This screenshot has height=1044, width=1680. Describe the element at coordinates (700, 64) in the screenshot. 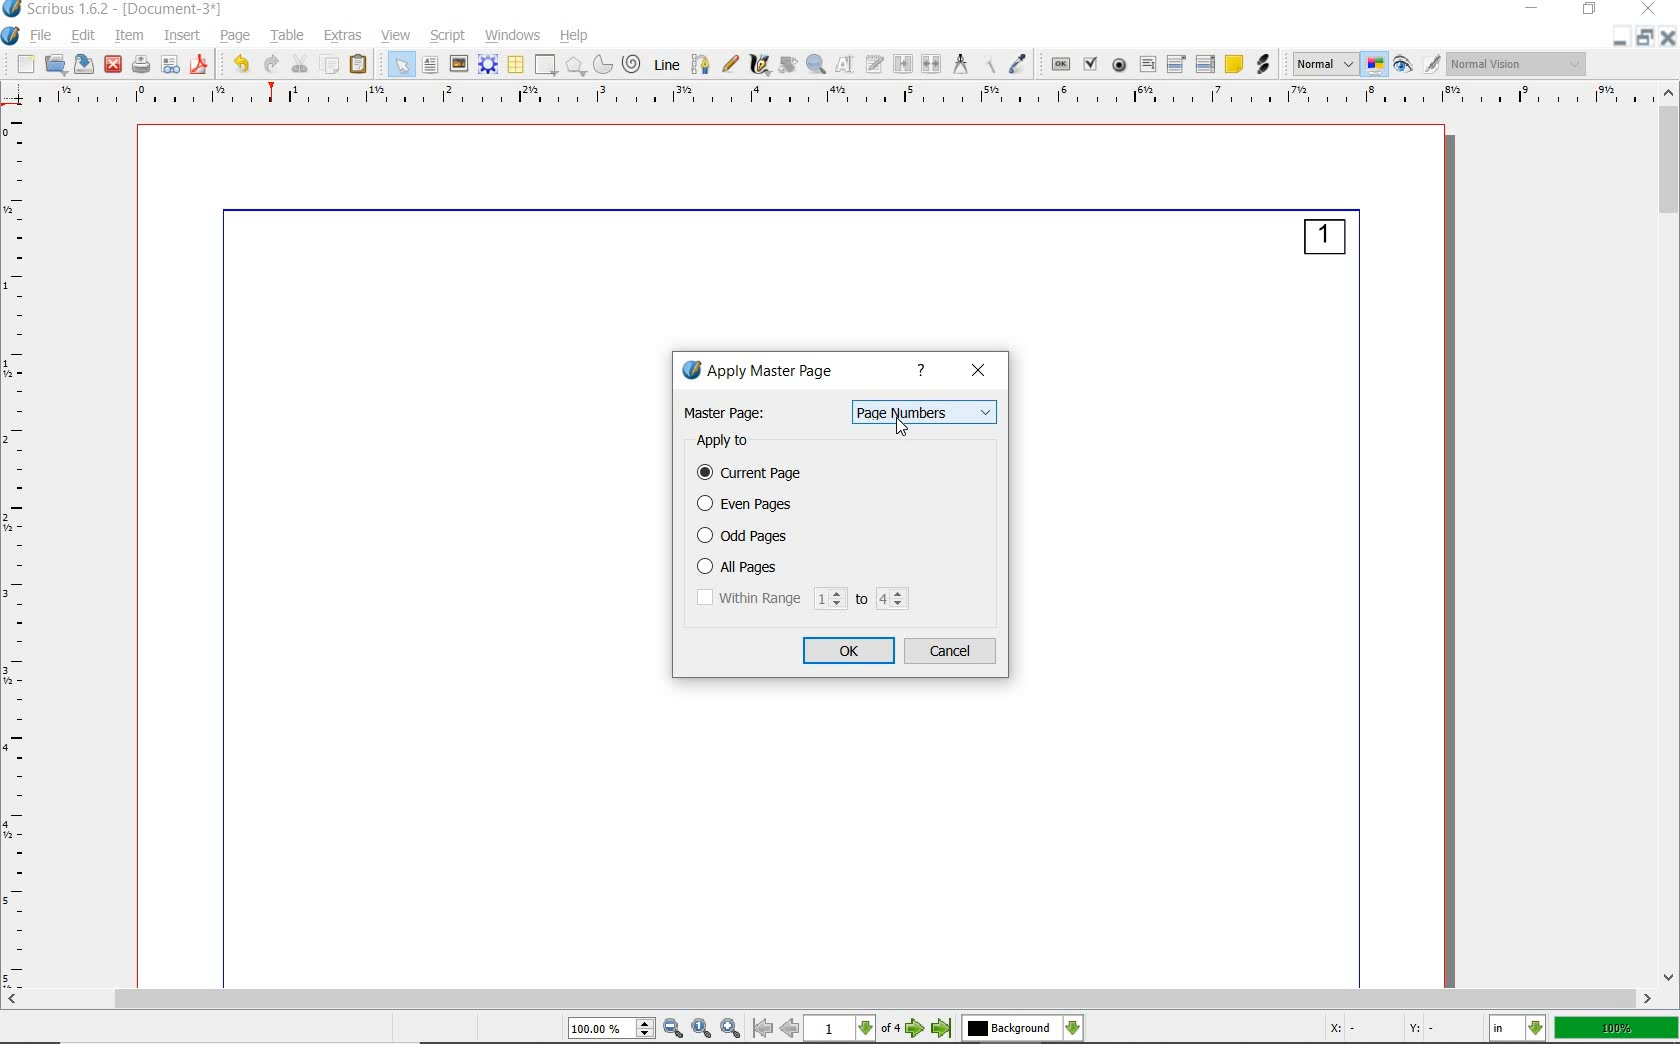

I see `Bezier curve` at that location.